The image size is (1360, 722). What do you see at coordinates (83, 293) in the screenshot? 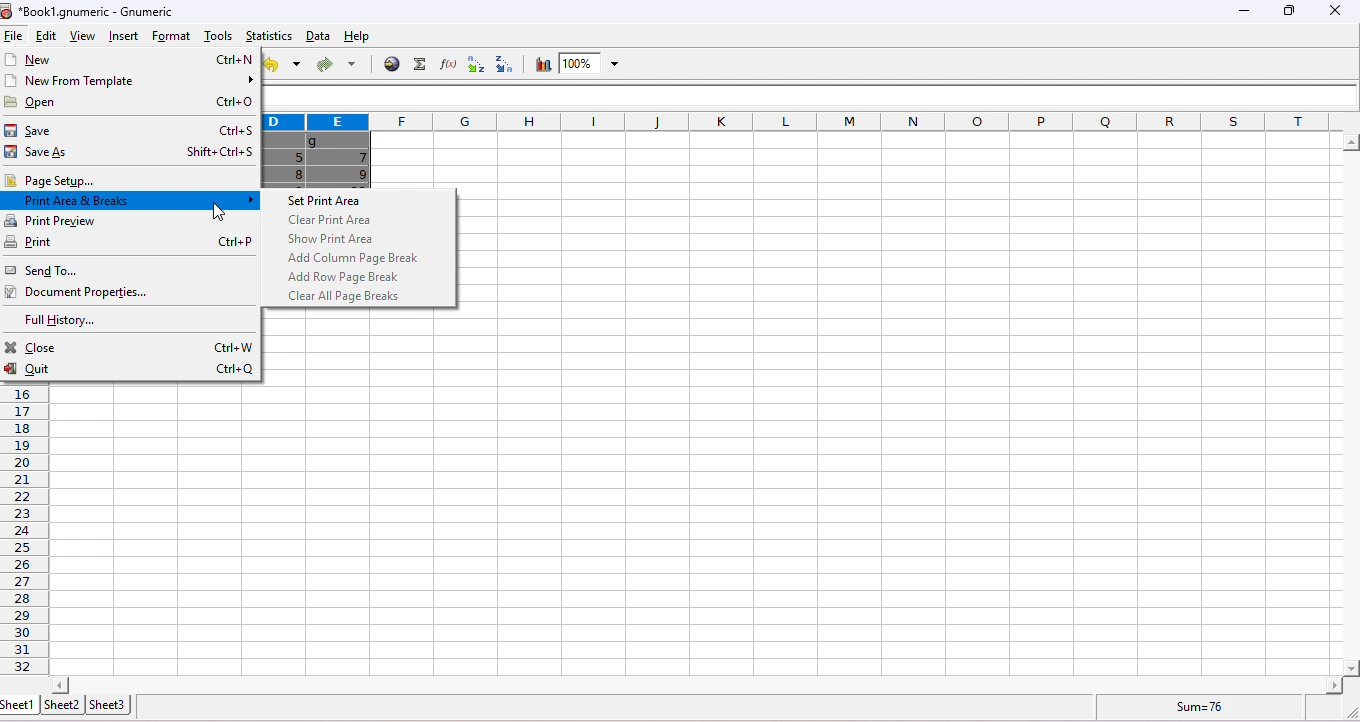
I see `document properties` at bounding box center [83, 293].